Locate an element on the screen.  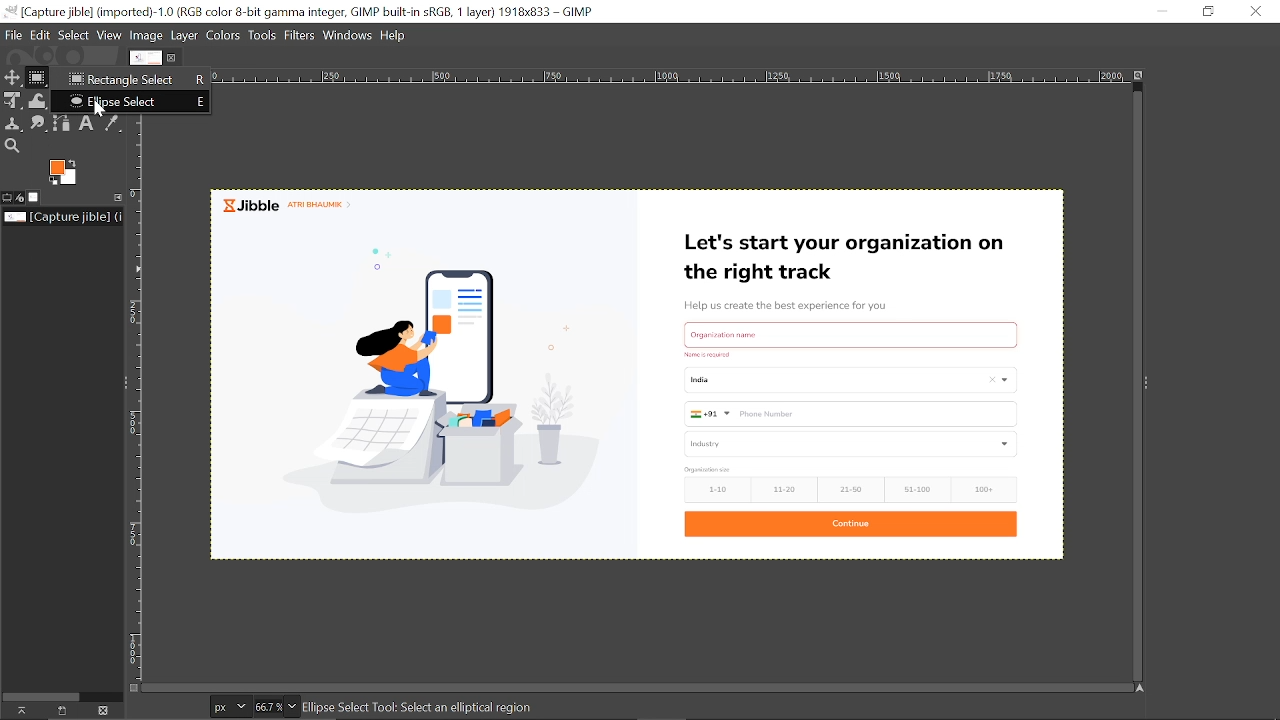
Move tool is located at coordinates (12, 76).